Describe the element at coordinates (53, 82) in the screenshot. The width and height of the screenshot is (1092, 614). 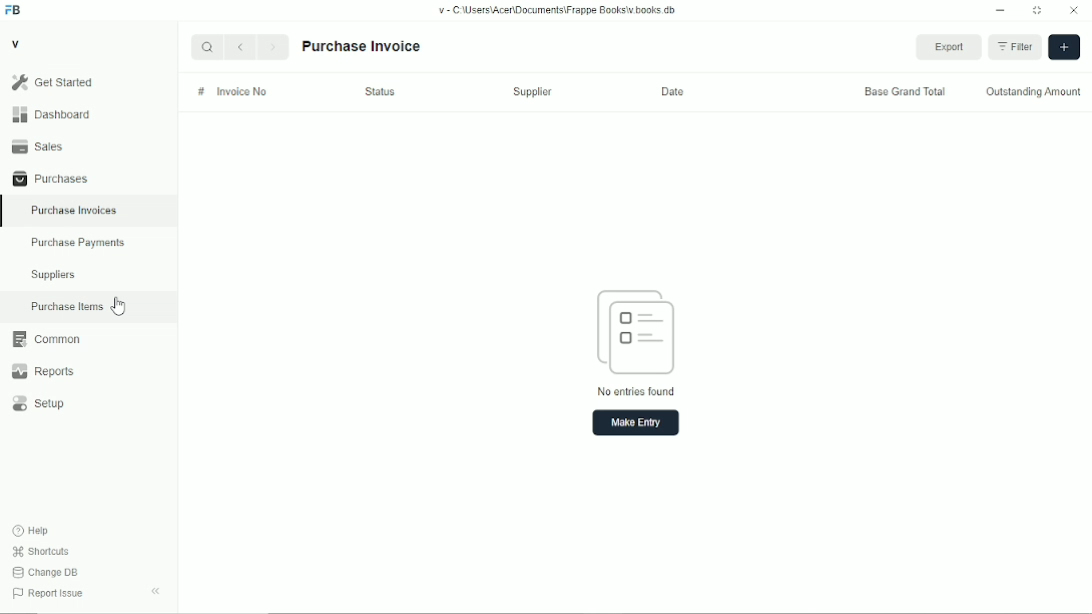
I see `get started` at that location.